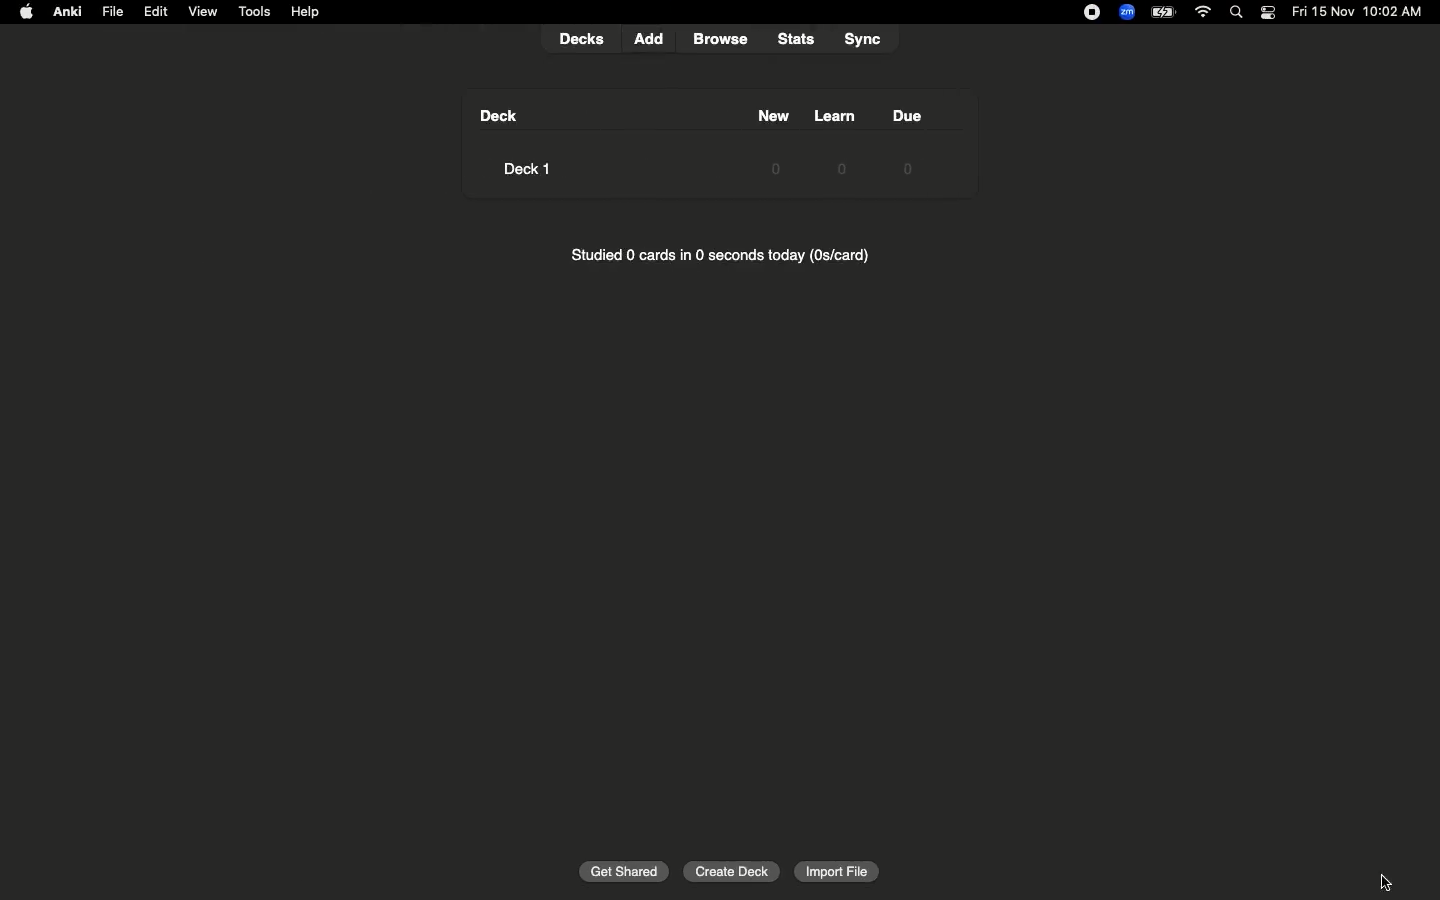  What do you see at coordinates (723, 39) in the screenshot?
I see `` at bounding box center [723, 39].